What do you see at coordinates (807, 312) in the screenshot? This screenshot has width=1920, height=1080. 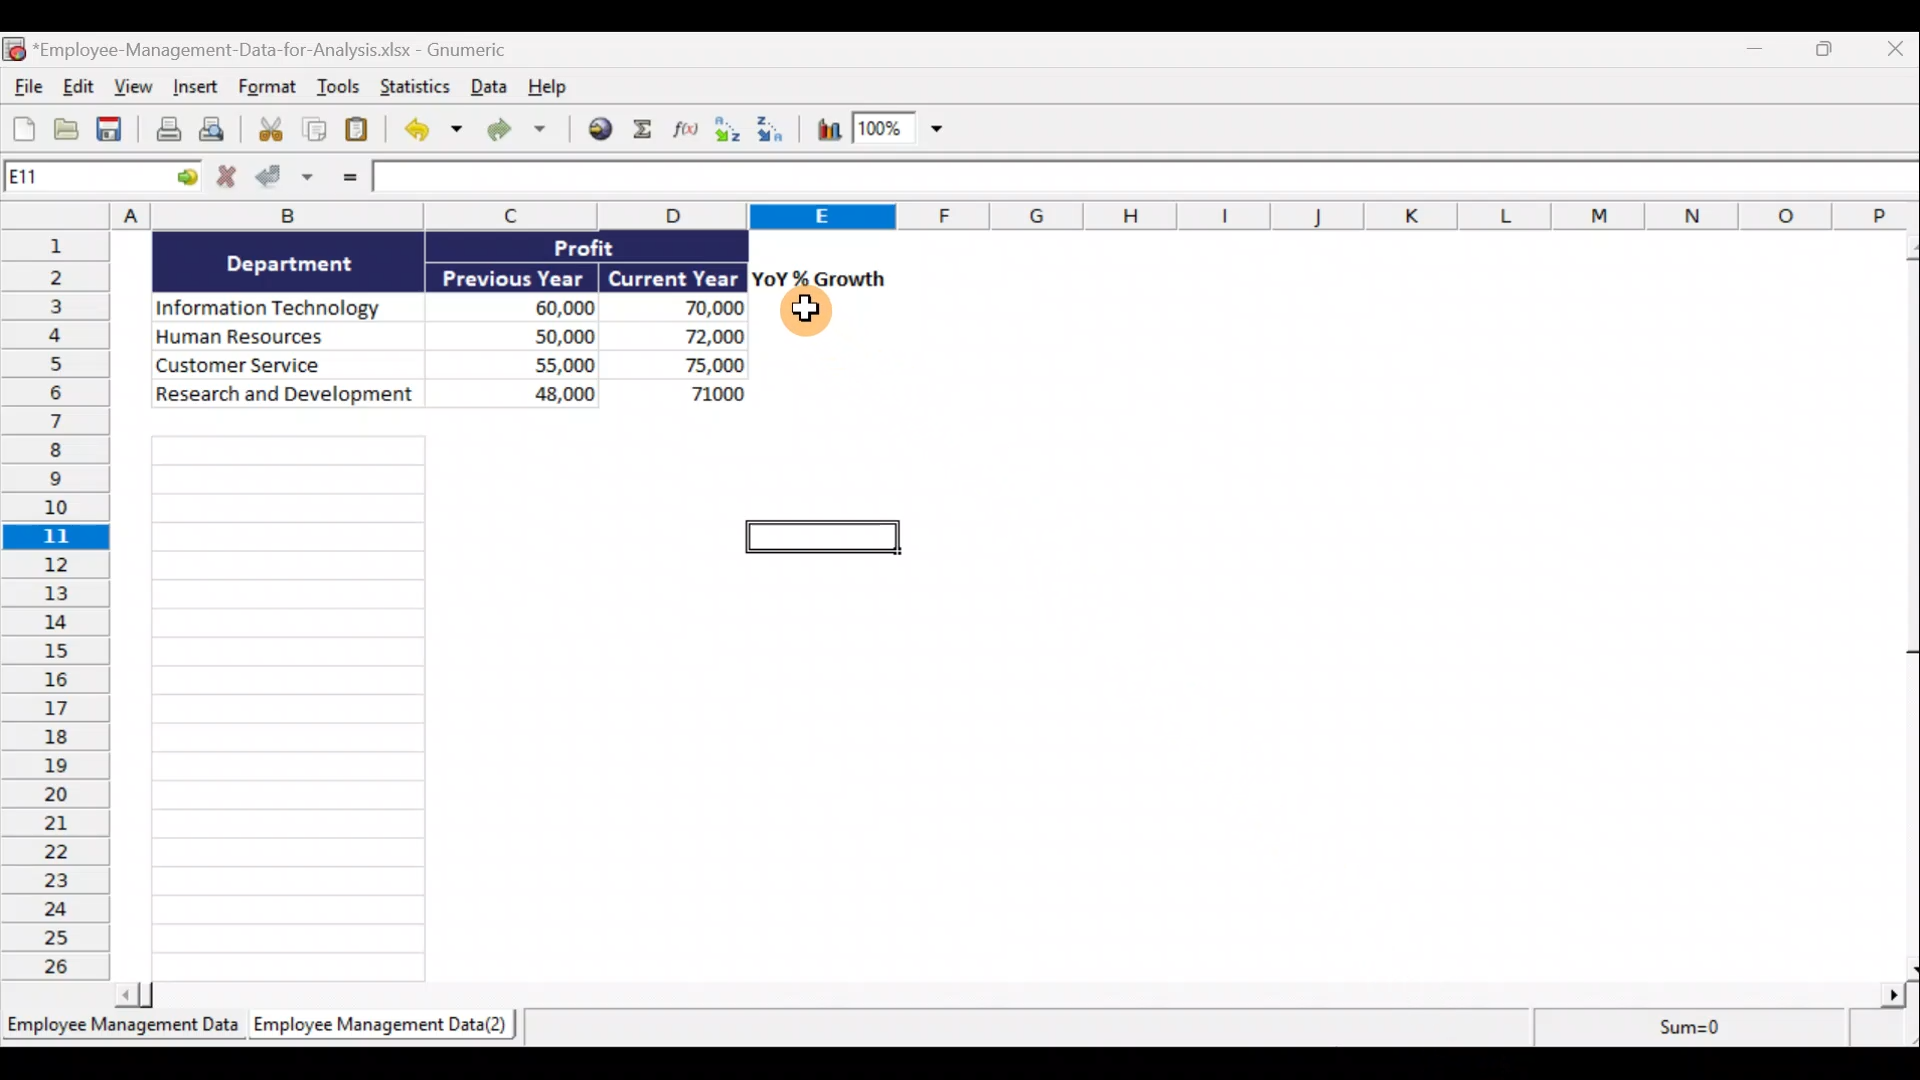 I see `Cursor` at bounding box center [807, 312].